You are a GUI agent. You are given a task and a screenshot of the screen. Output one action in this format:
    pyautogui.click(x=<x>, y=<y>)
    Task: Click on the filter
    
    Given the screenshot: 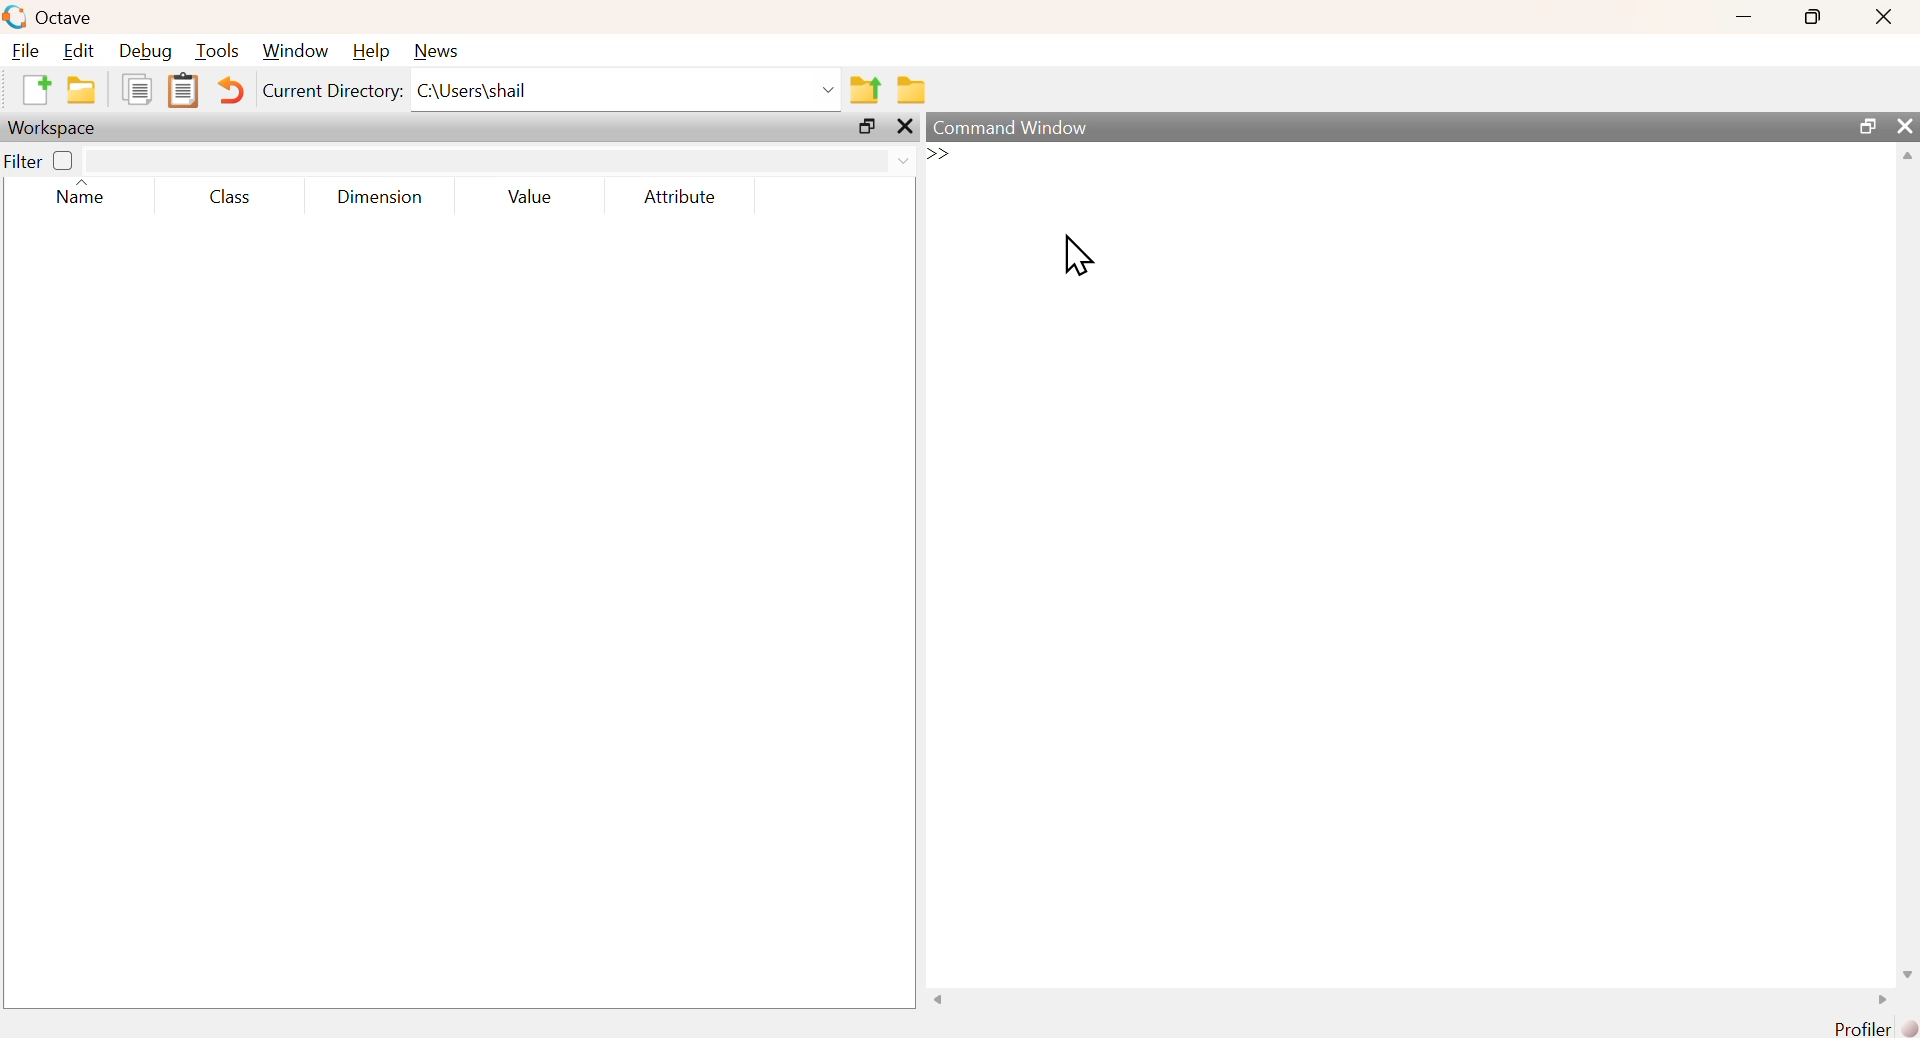 What is the action you would take?
    pyautogui.click(x=500, y=161)
    